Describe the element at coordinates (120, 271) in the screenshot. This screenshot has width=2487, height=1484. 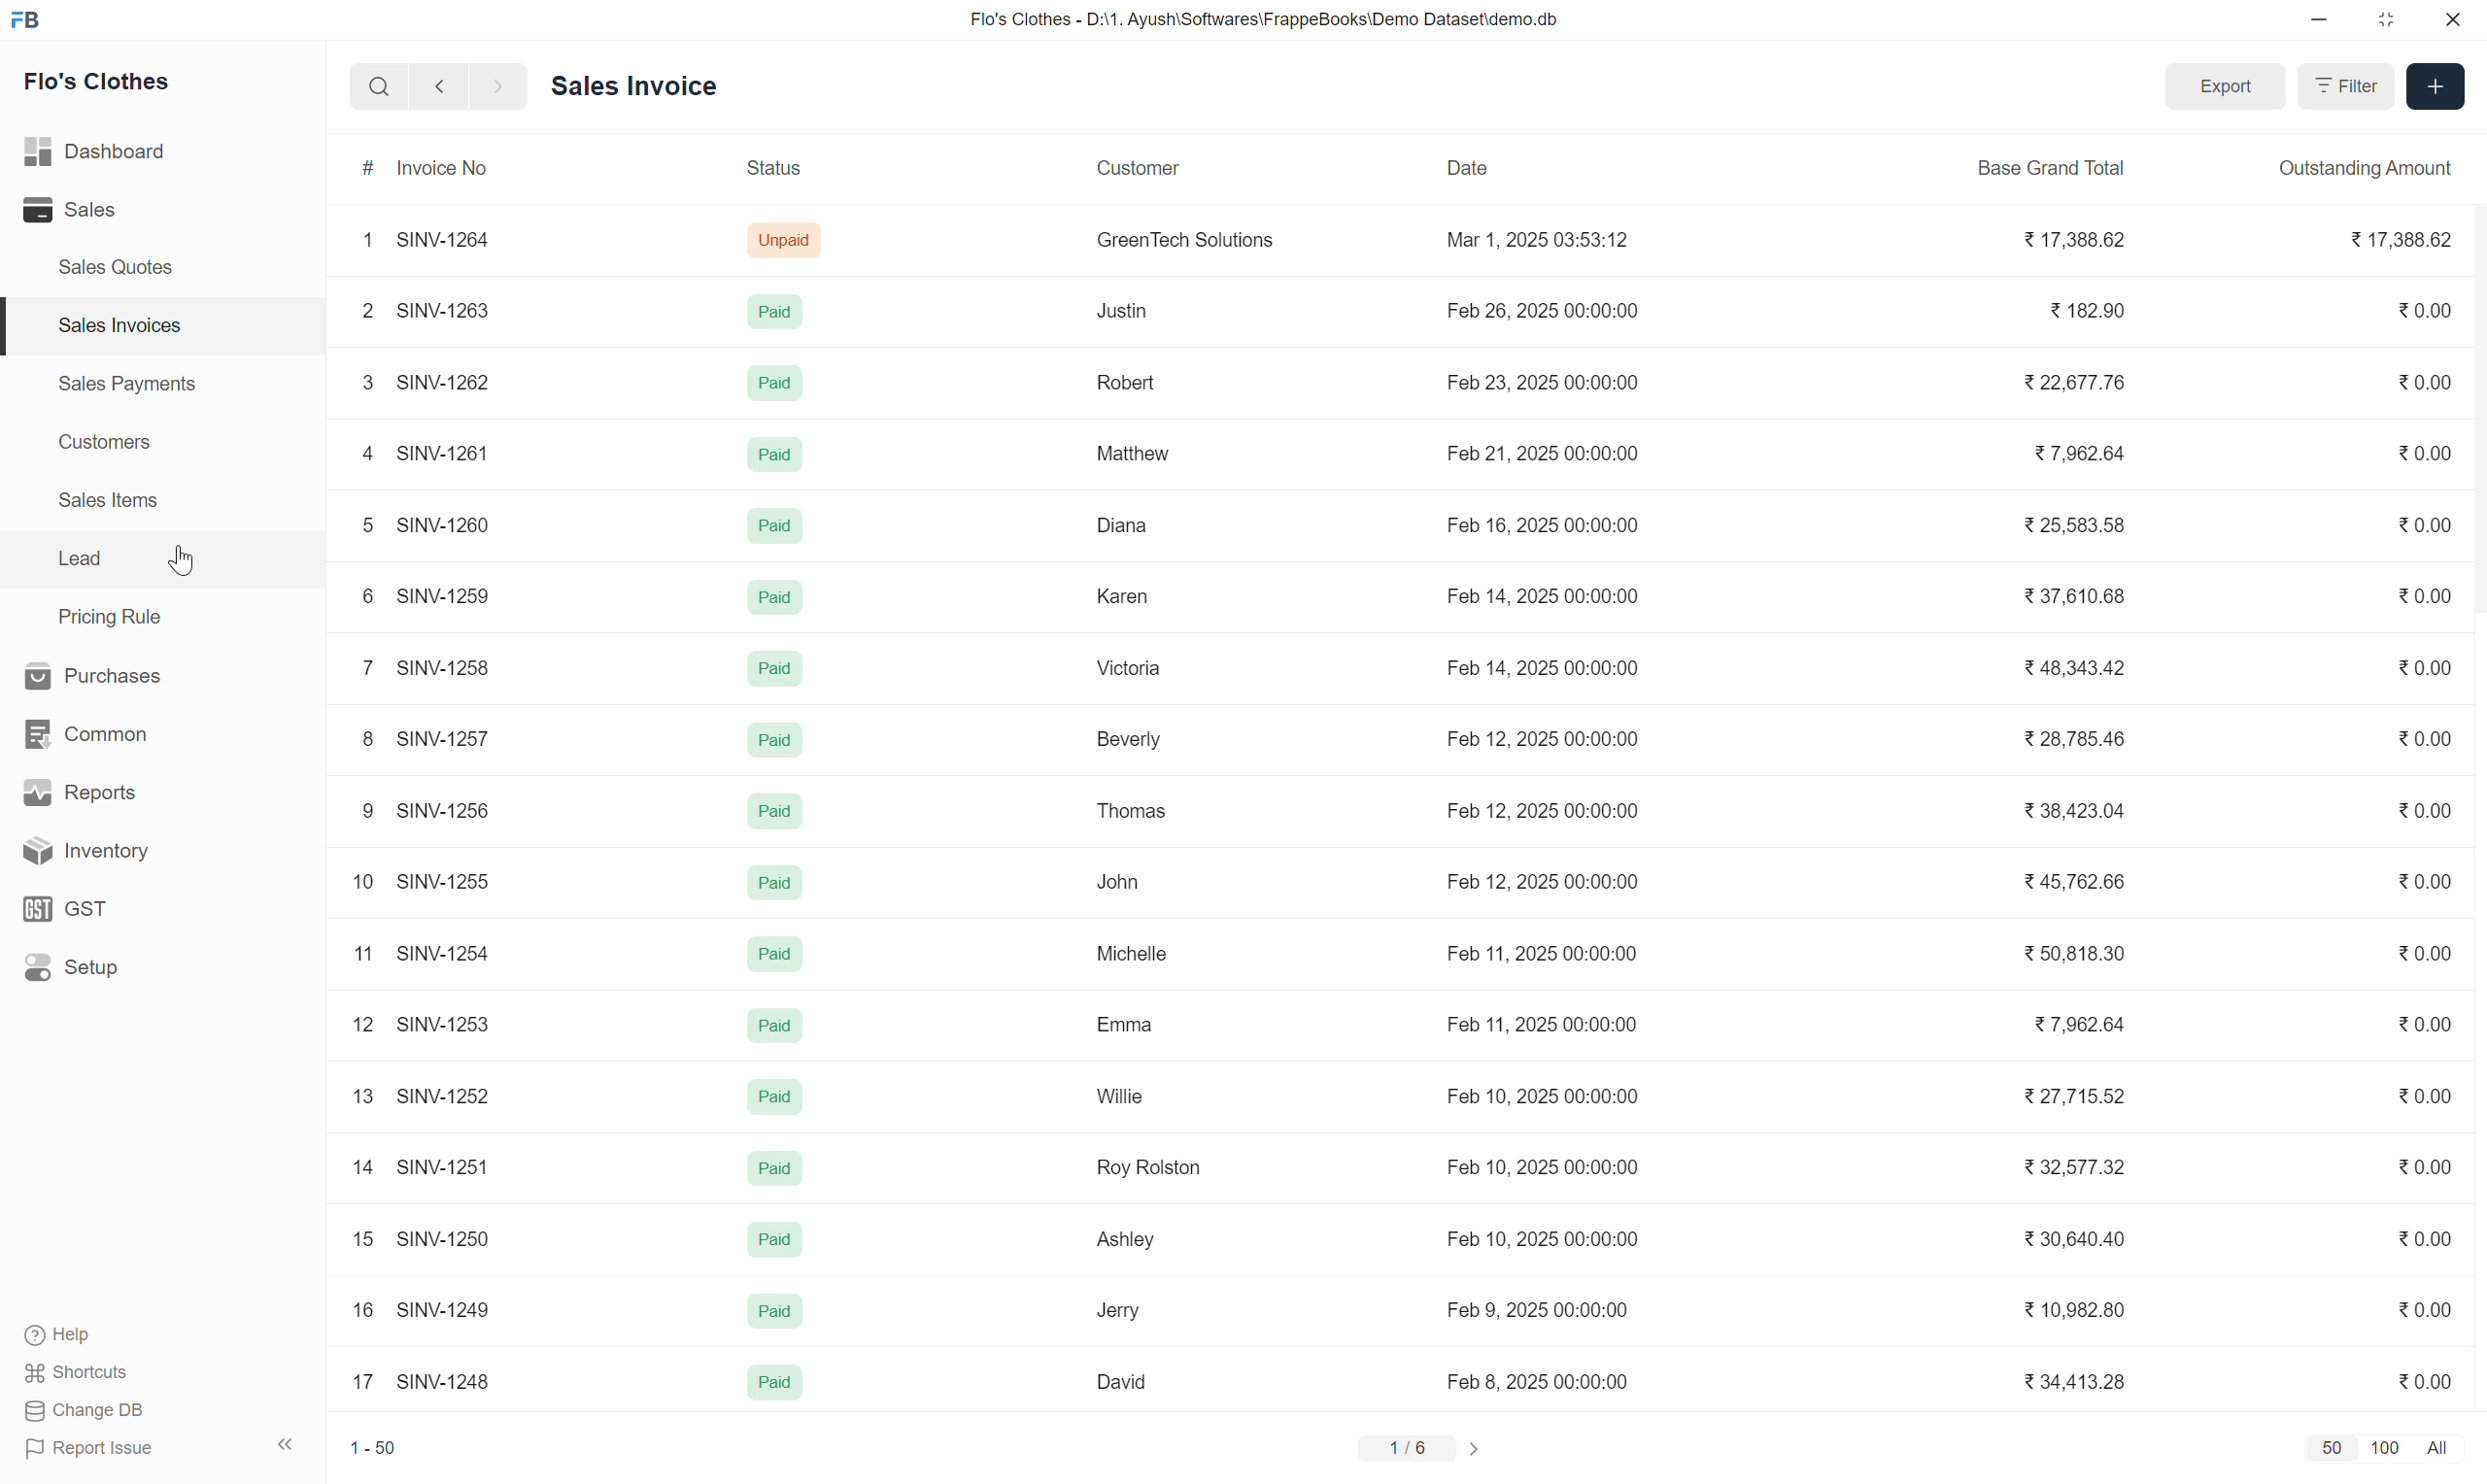
I see `Sales Quotes` at that location.